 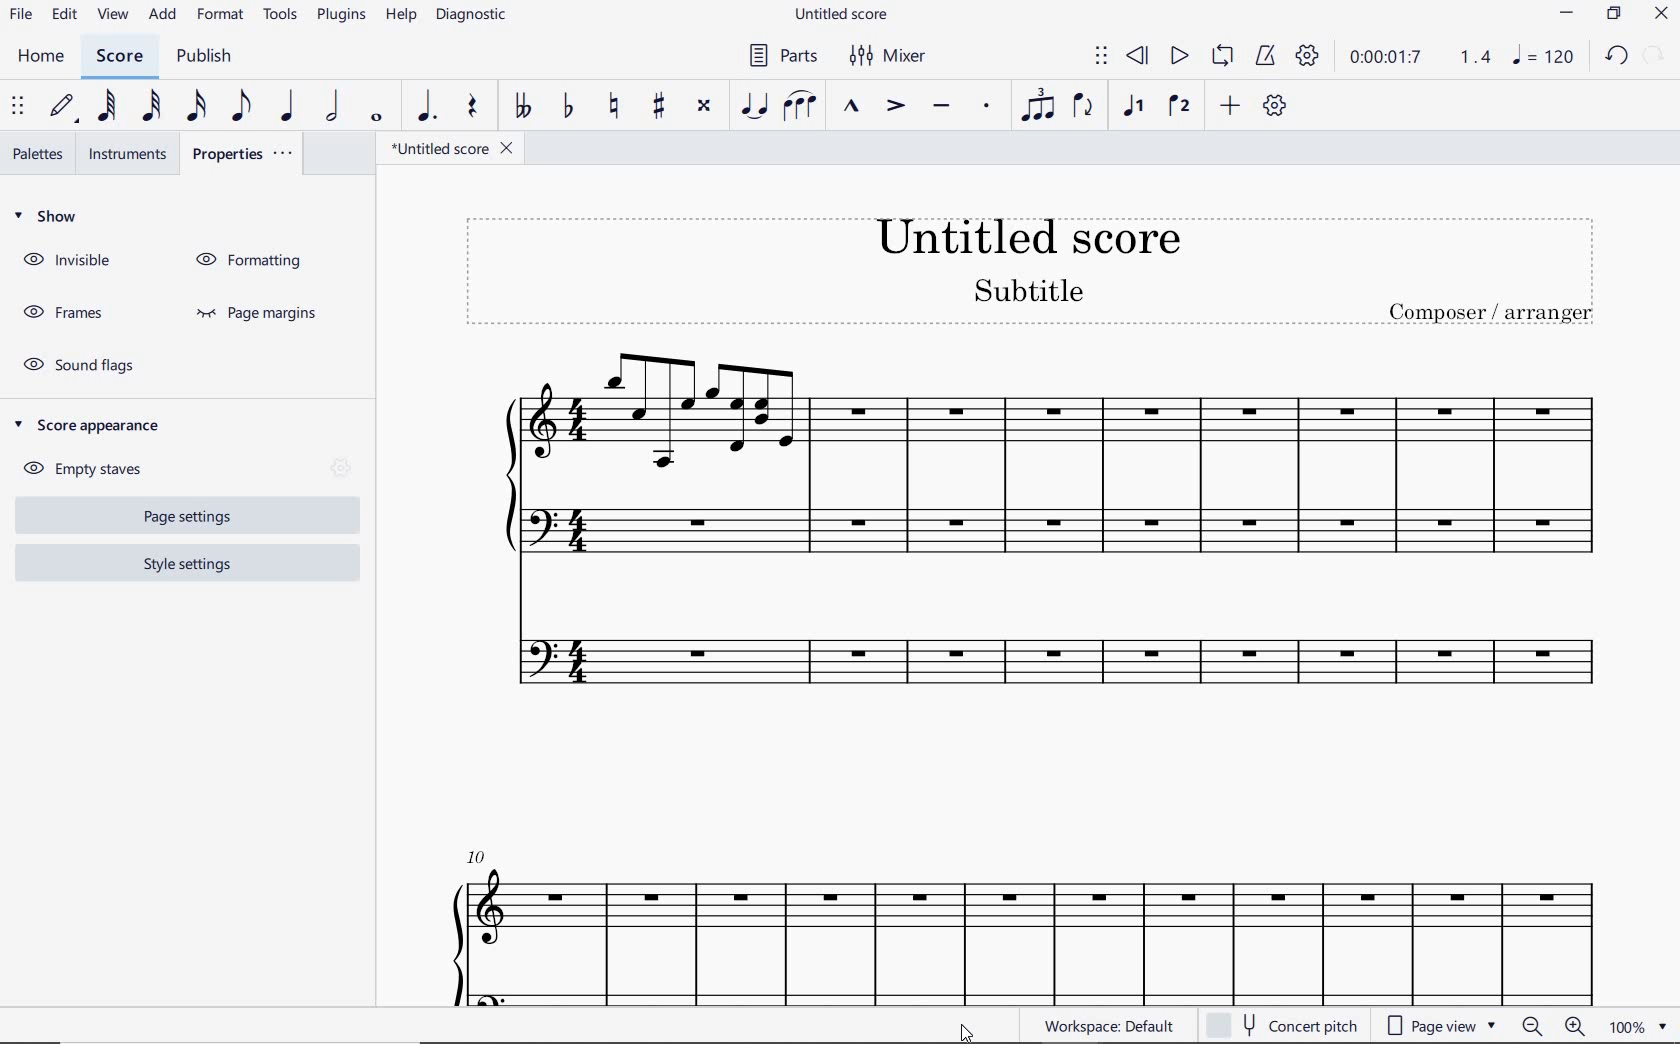 I want to click on TITLE, so click(x=1039, y=268).